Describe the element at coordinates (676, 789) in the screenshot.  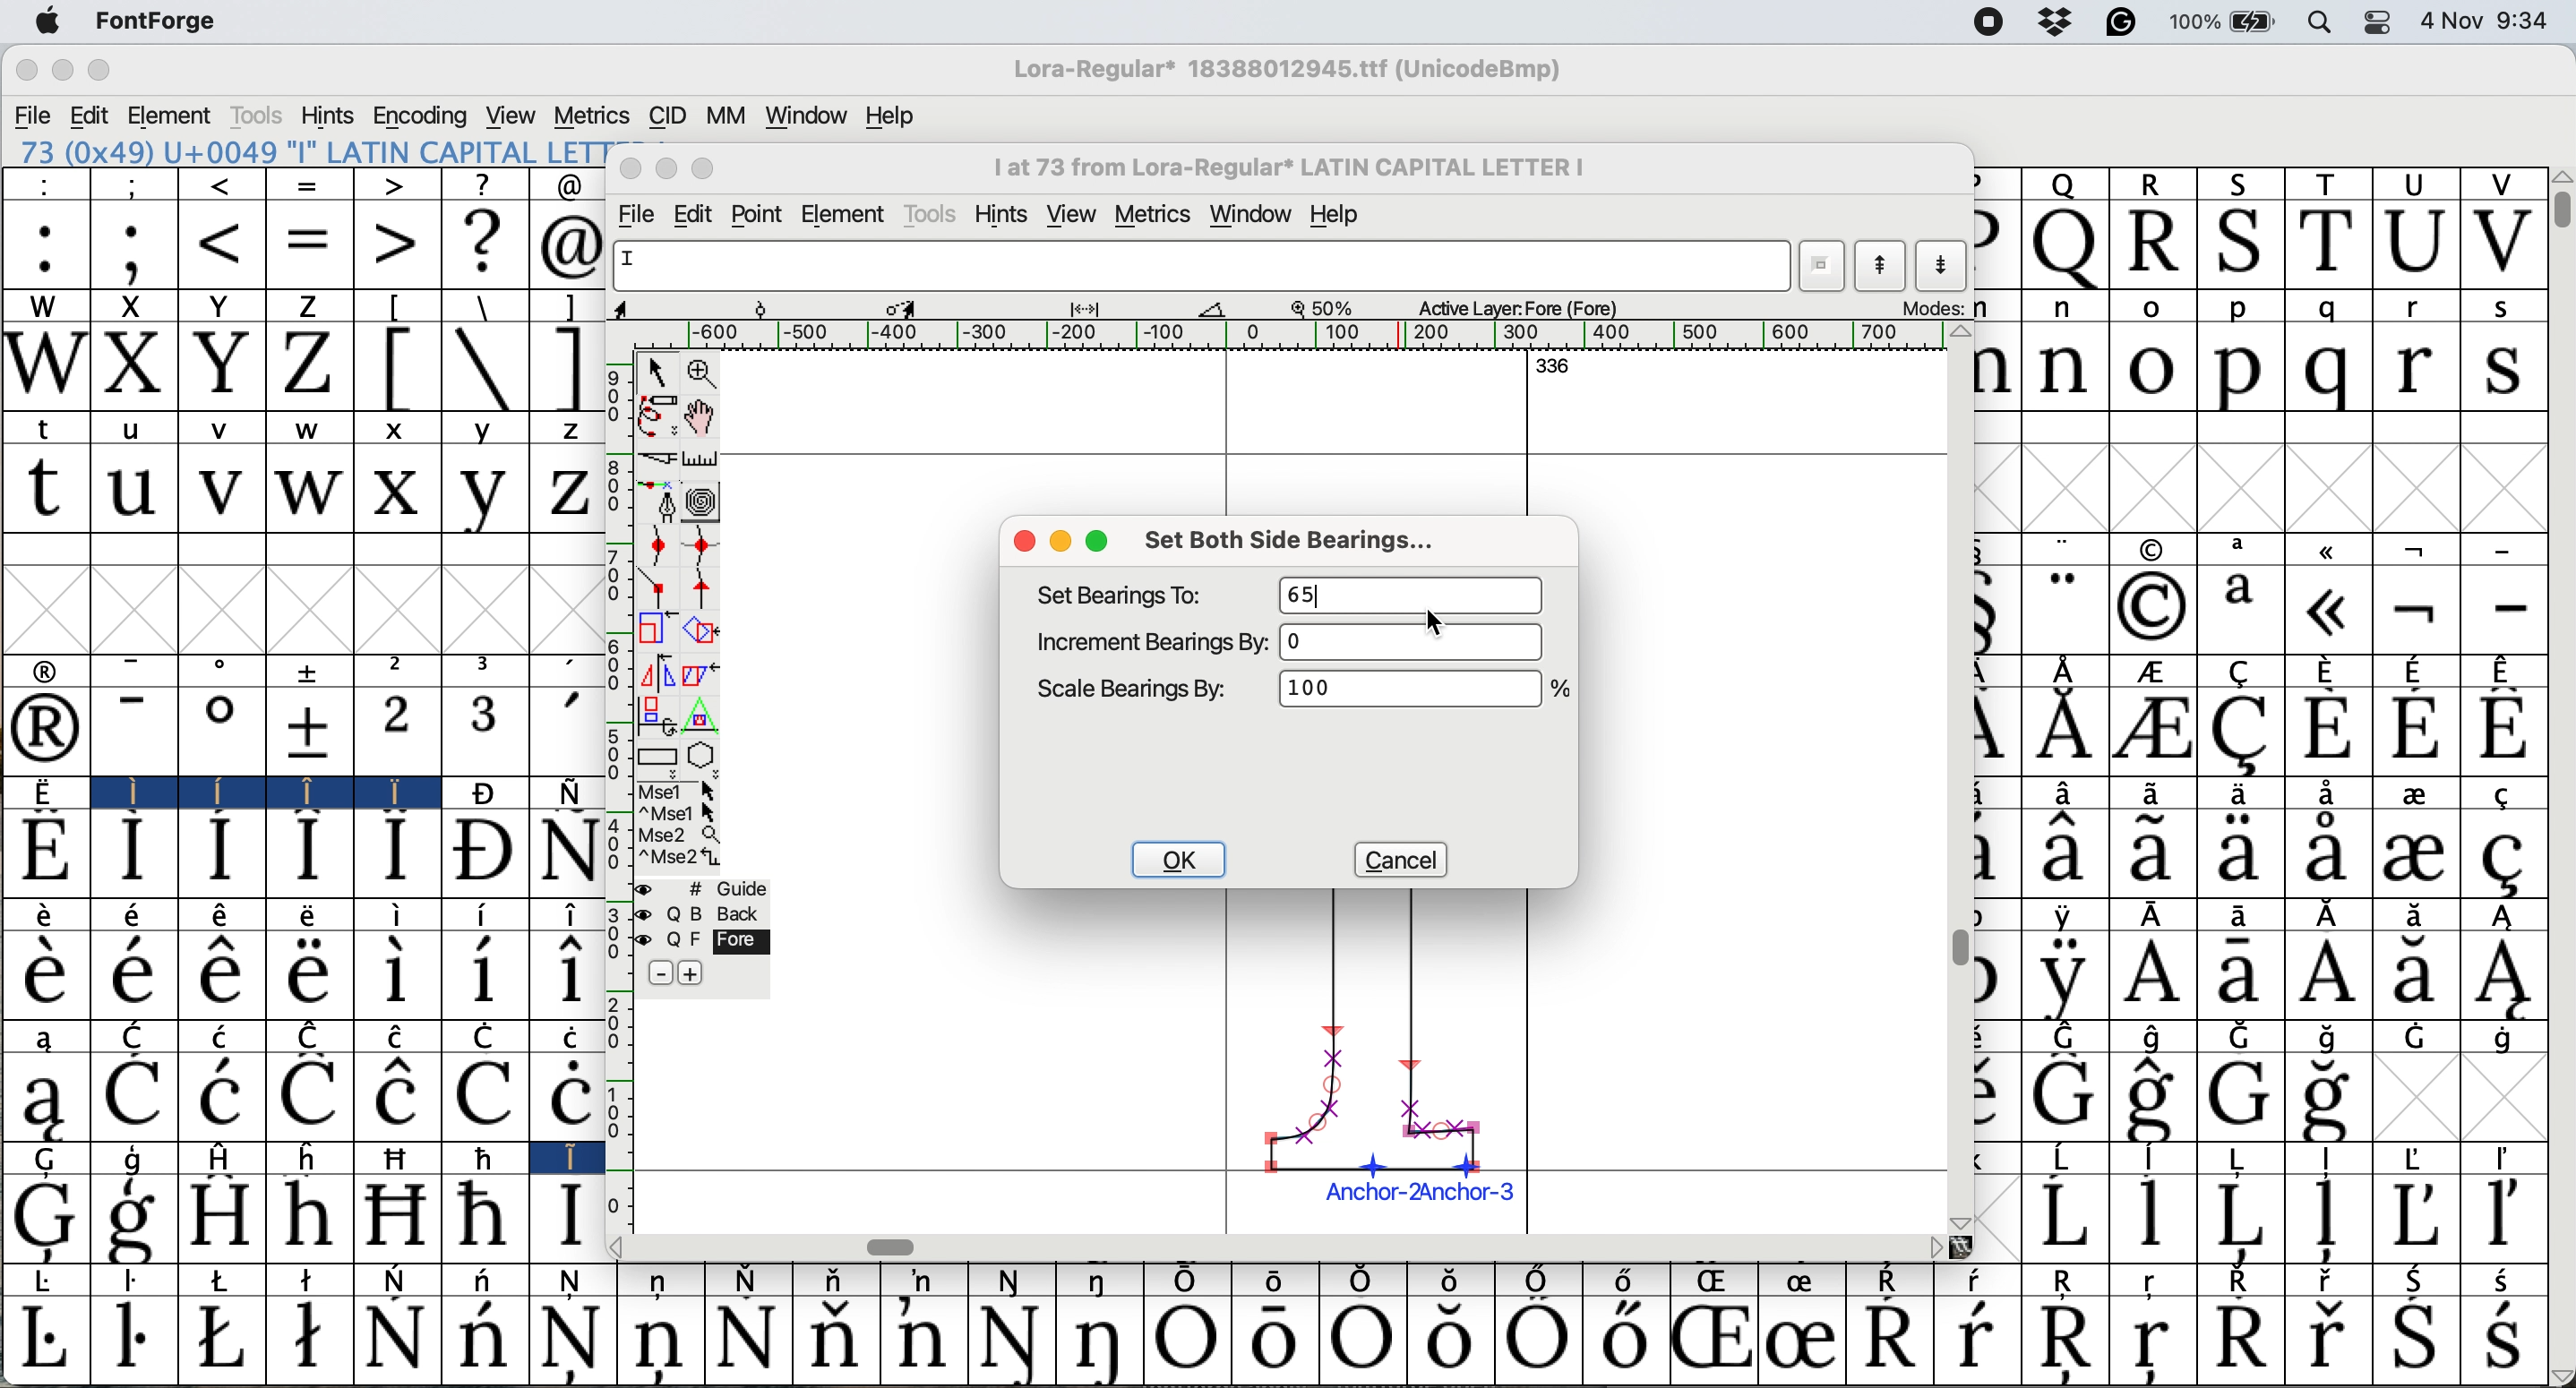
I see `Mse 1` at that location.